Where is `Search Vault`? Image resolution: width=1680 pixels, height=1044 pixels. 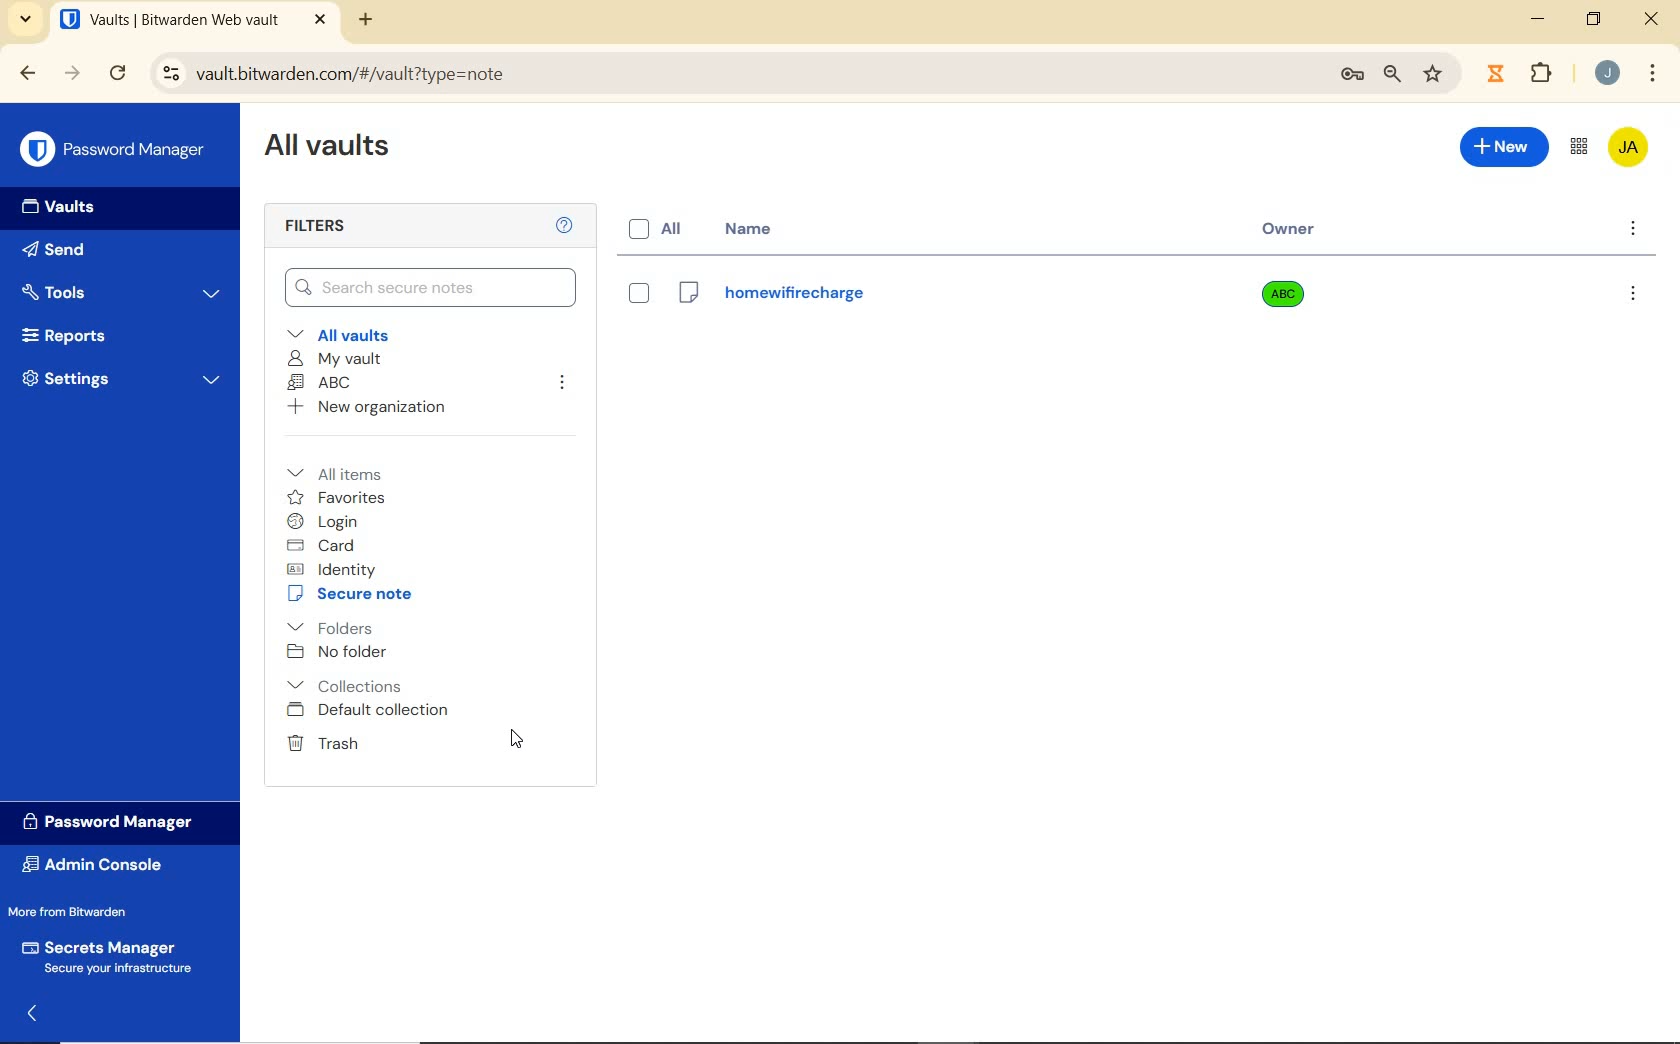
Search Vault is located at coordinates (431, 289).